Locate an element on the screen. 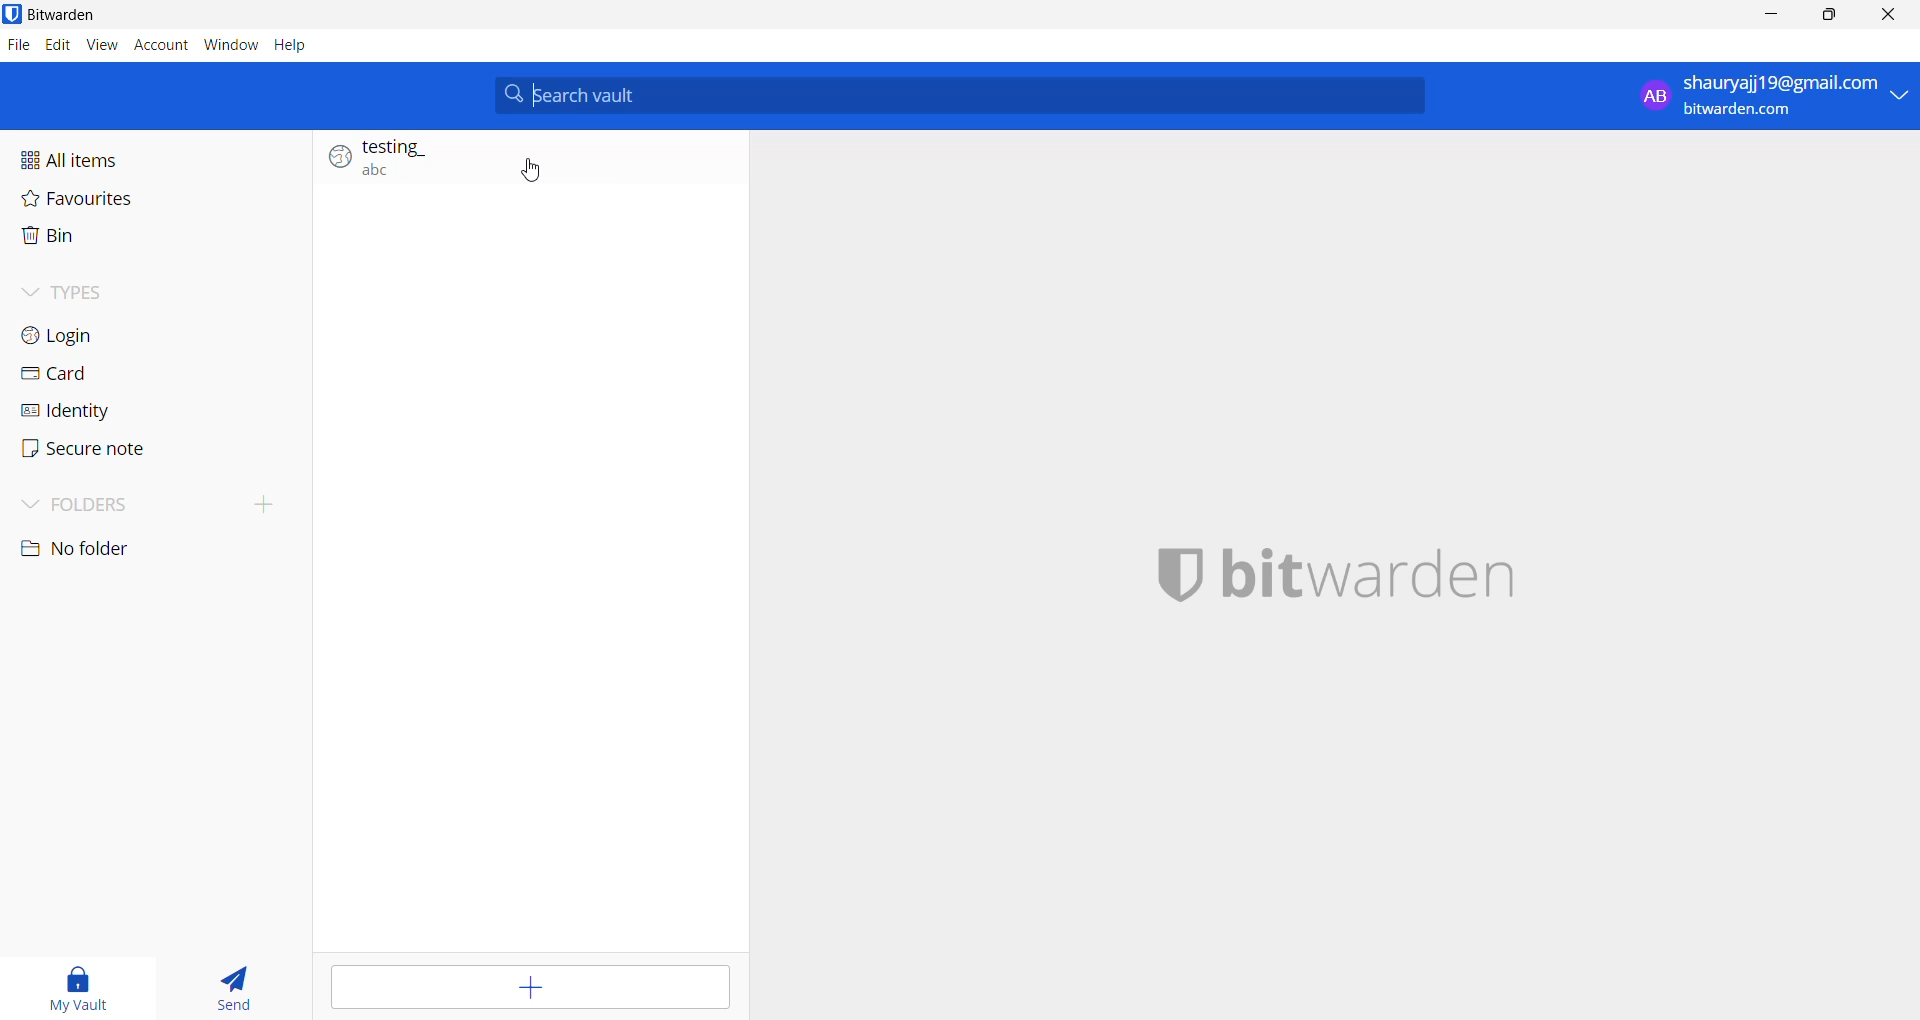 This screenshot has width=1920, height=1020. Favourites is located at coordinates (154, 197).